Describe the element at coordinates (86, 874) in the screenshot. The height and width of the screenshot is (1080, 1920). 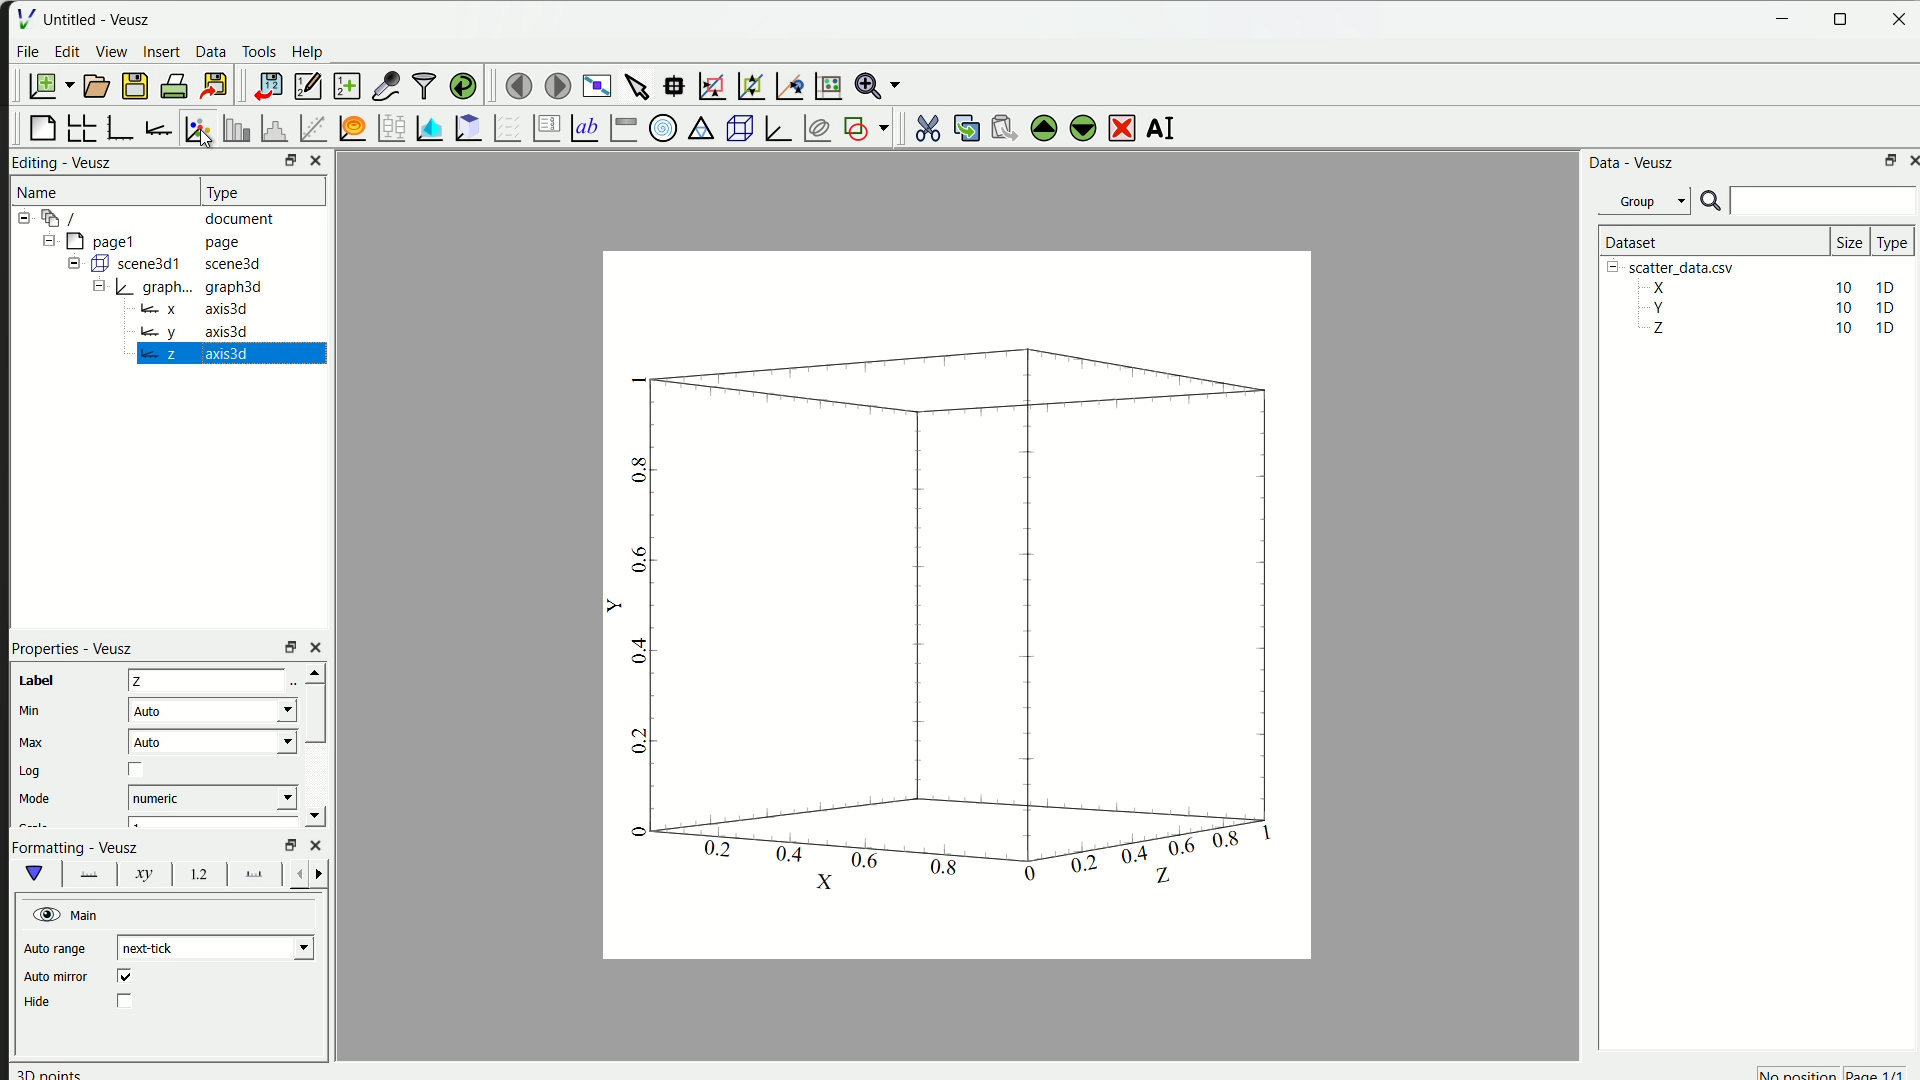
I see `font` at that location.